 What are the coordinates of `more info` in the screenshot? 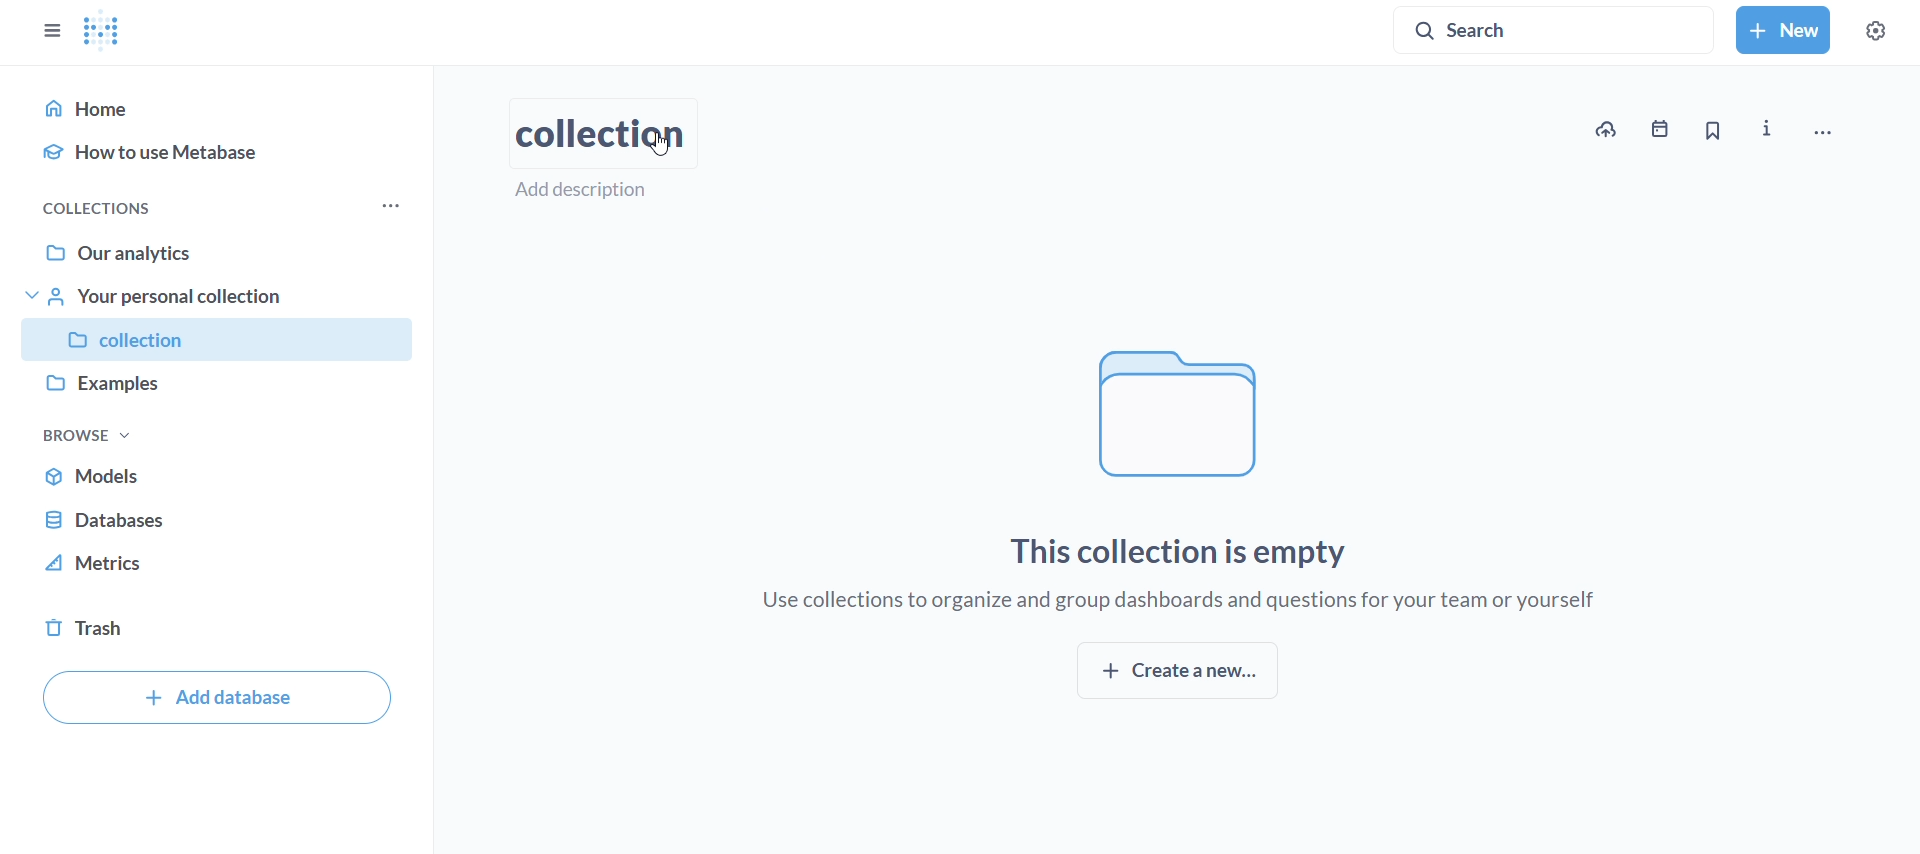 It's located at (1771, 129).